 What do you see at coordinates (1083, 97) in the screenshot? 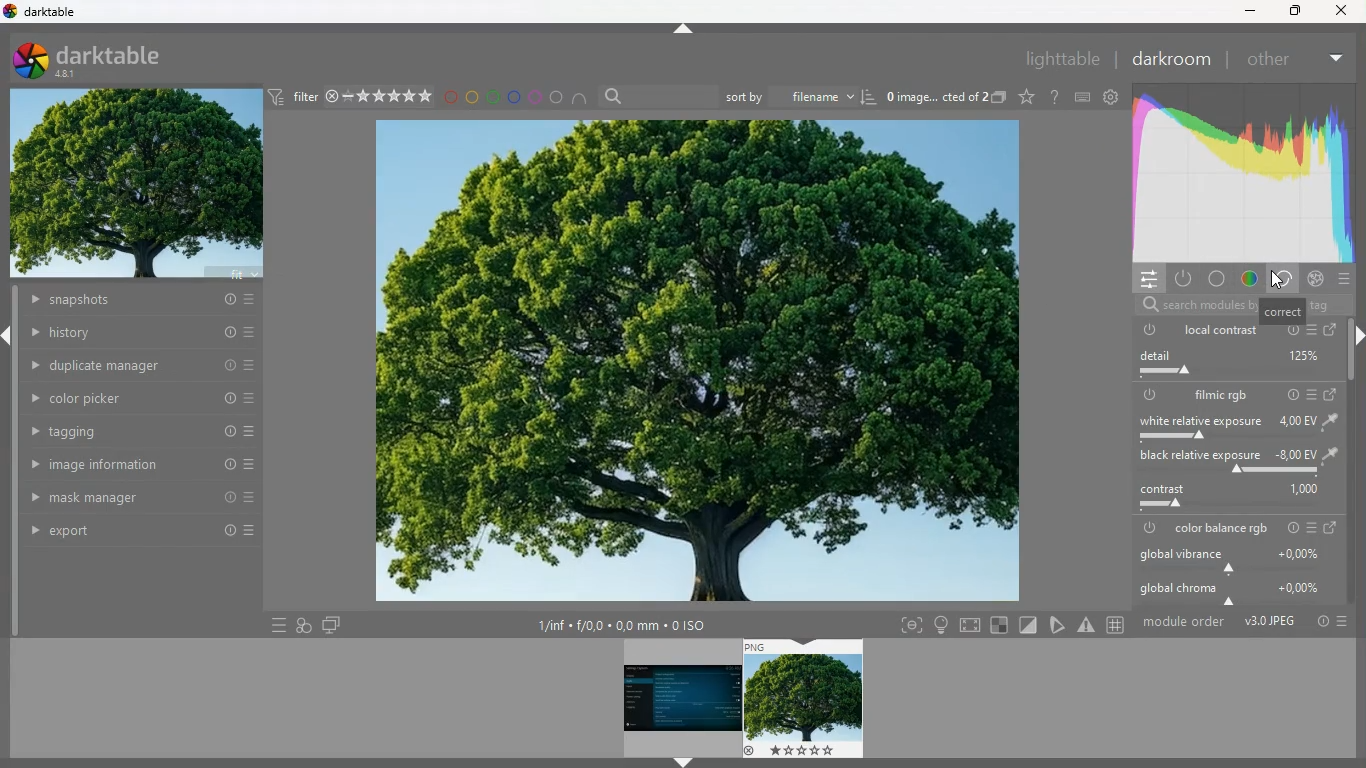
I see `keyboard` at bounding box center [1083, 97].